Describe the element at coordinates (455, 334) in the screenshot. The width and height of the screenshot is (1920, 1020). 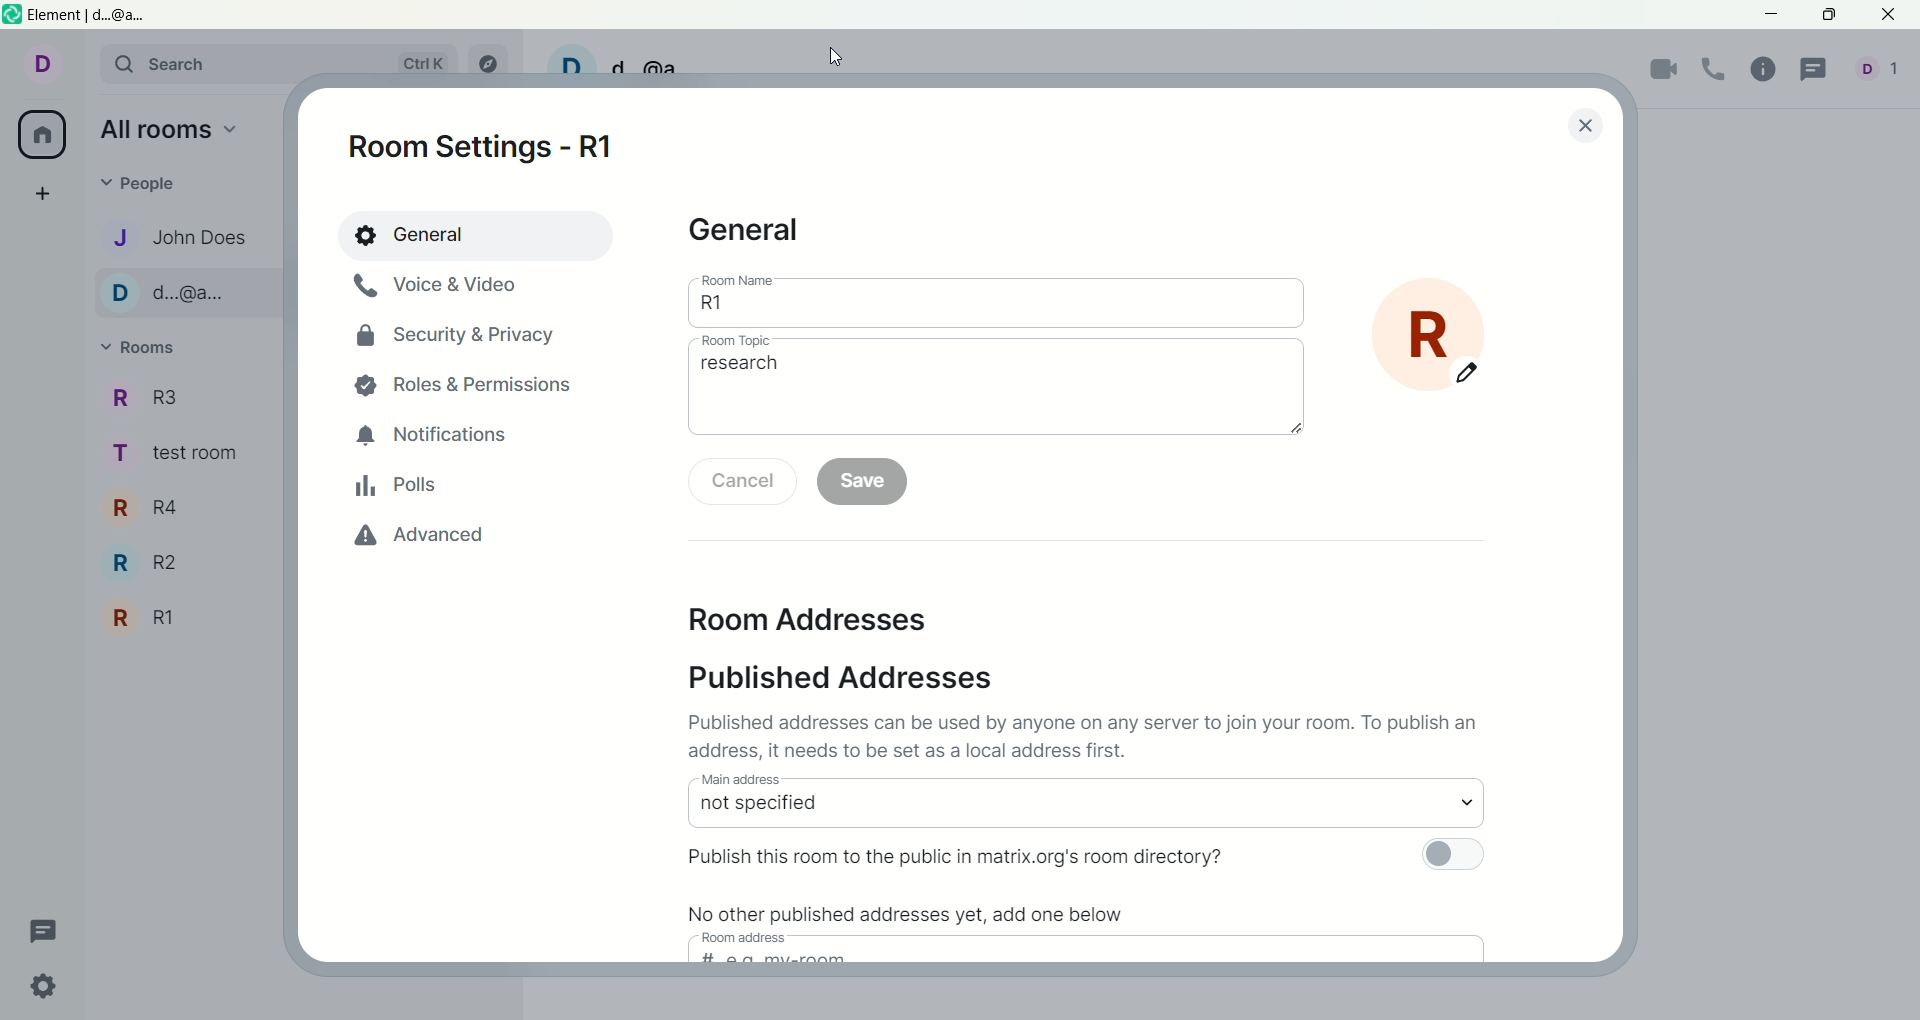
I see `security and privacy` at that location.